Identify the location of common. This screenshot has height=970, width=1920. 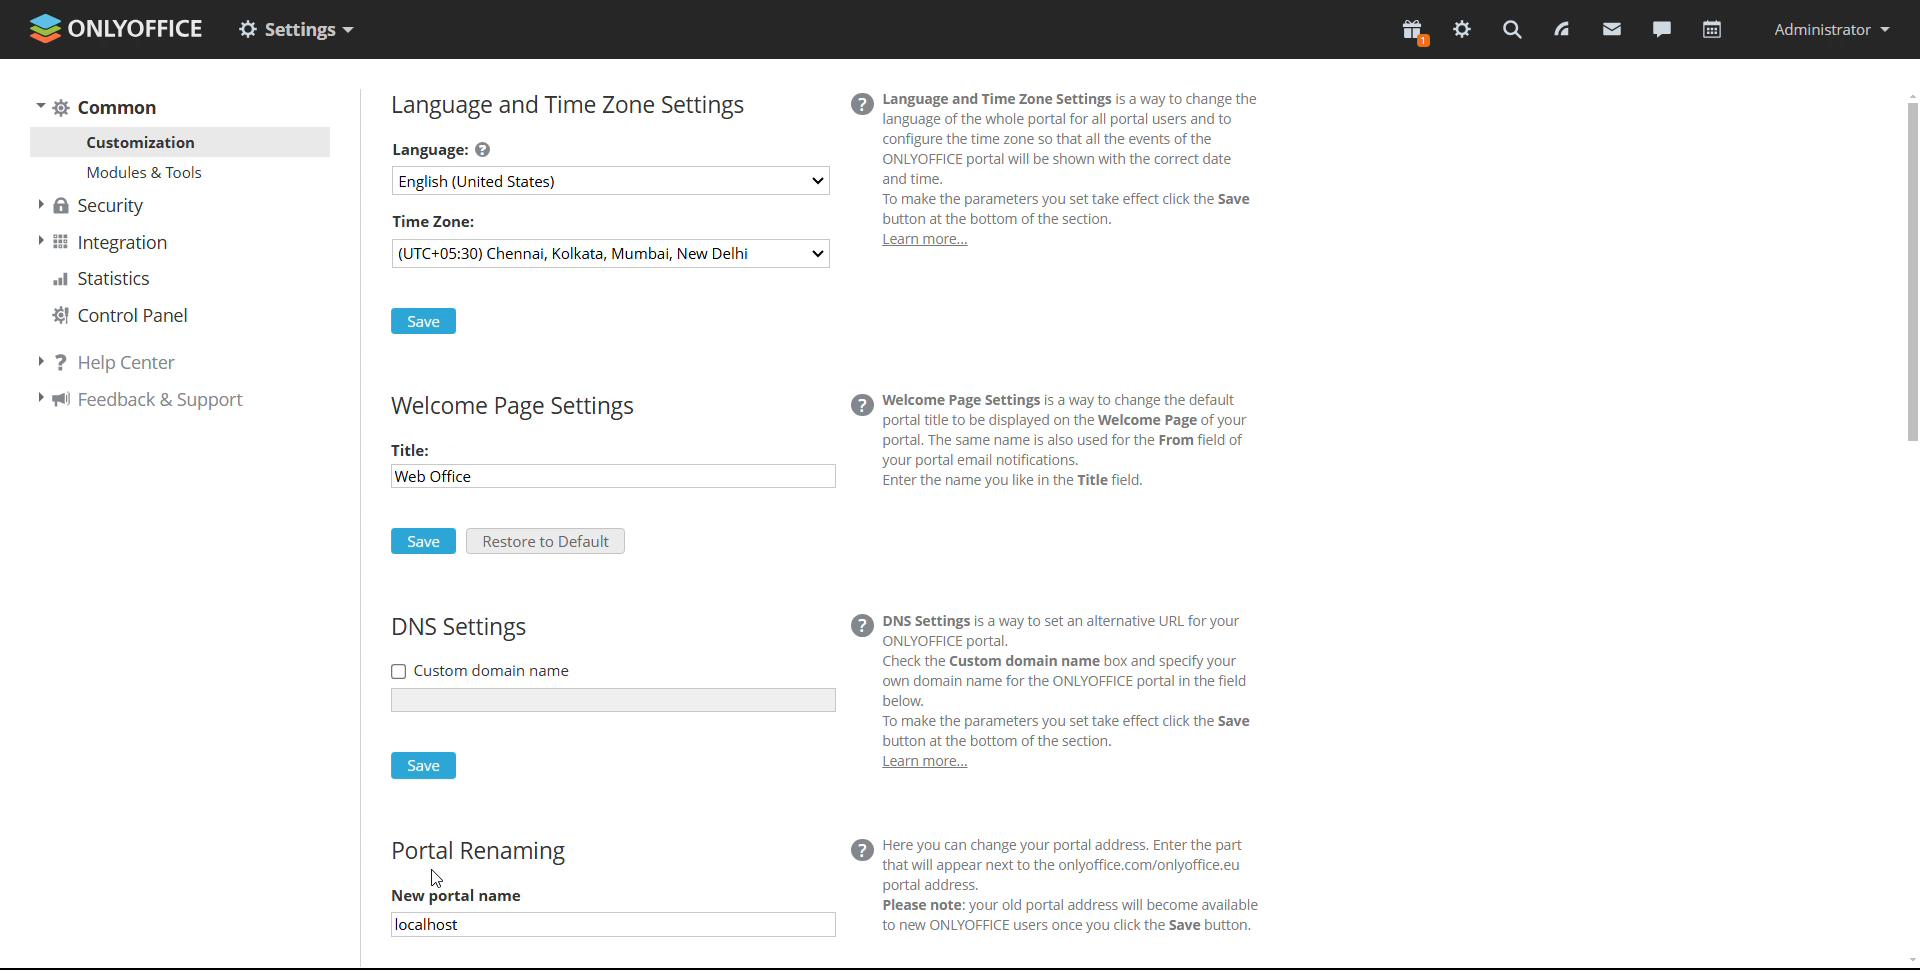
(95, 107).